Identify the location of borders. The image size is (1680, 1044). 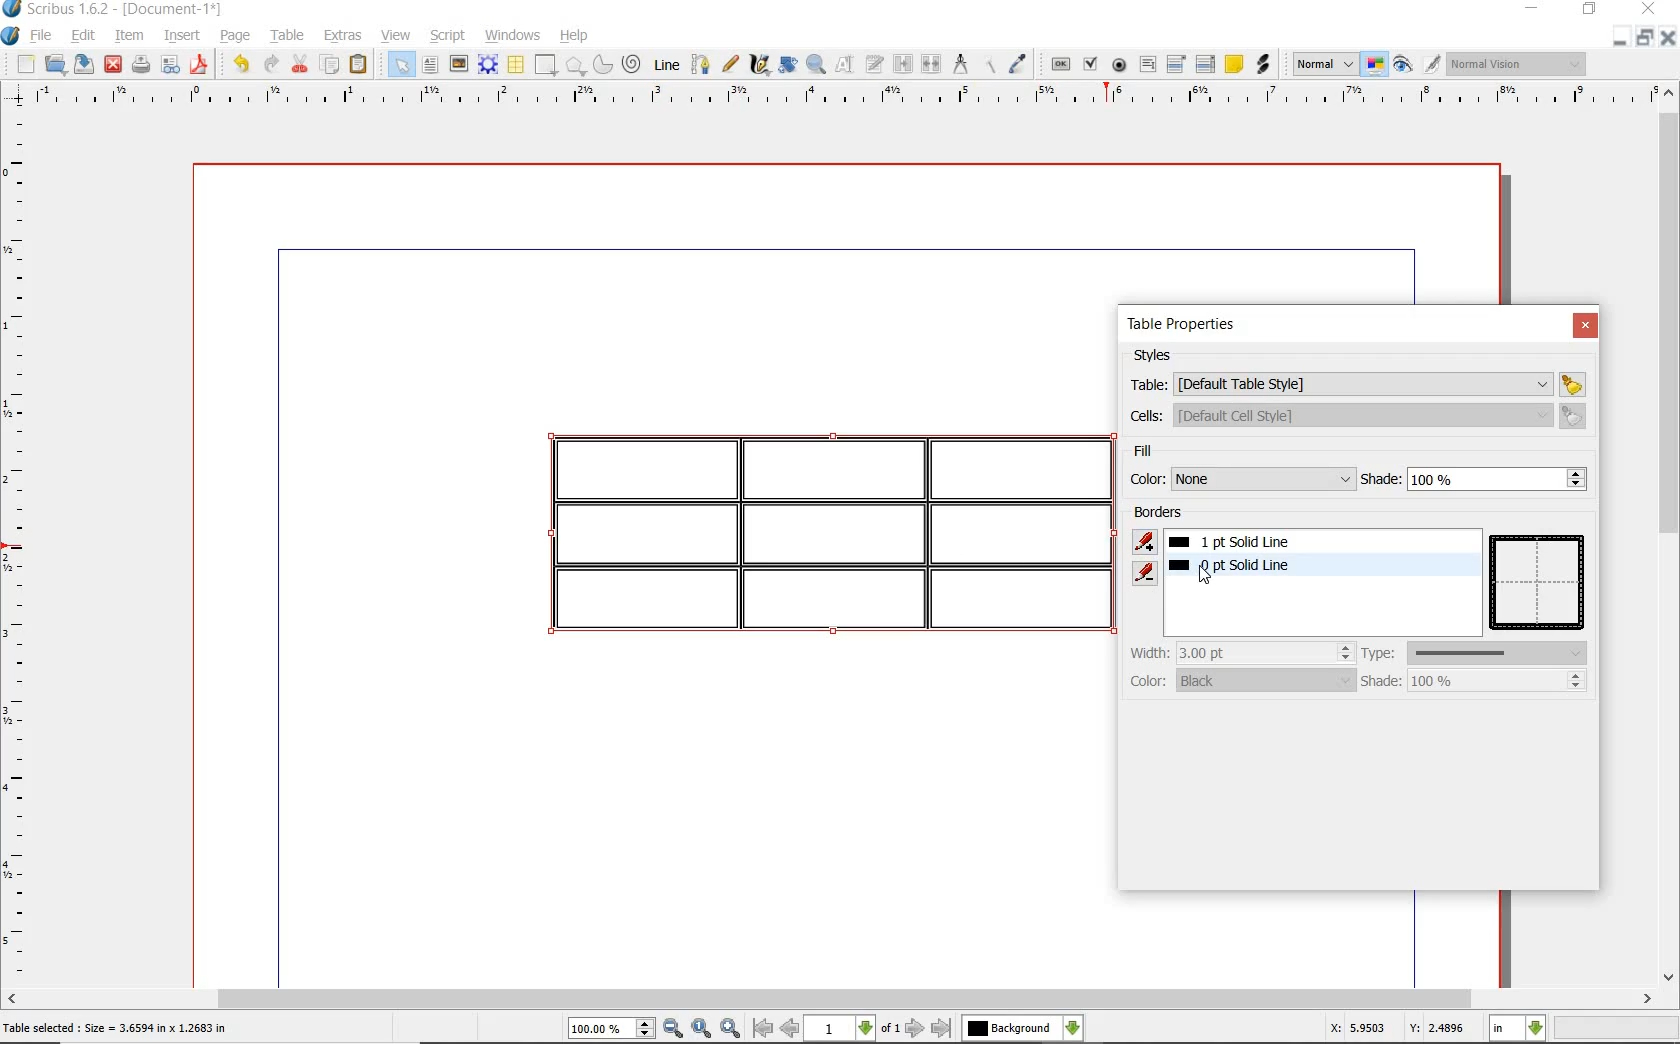
(1162, 514).